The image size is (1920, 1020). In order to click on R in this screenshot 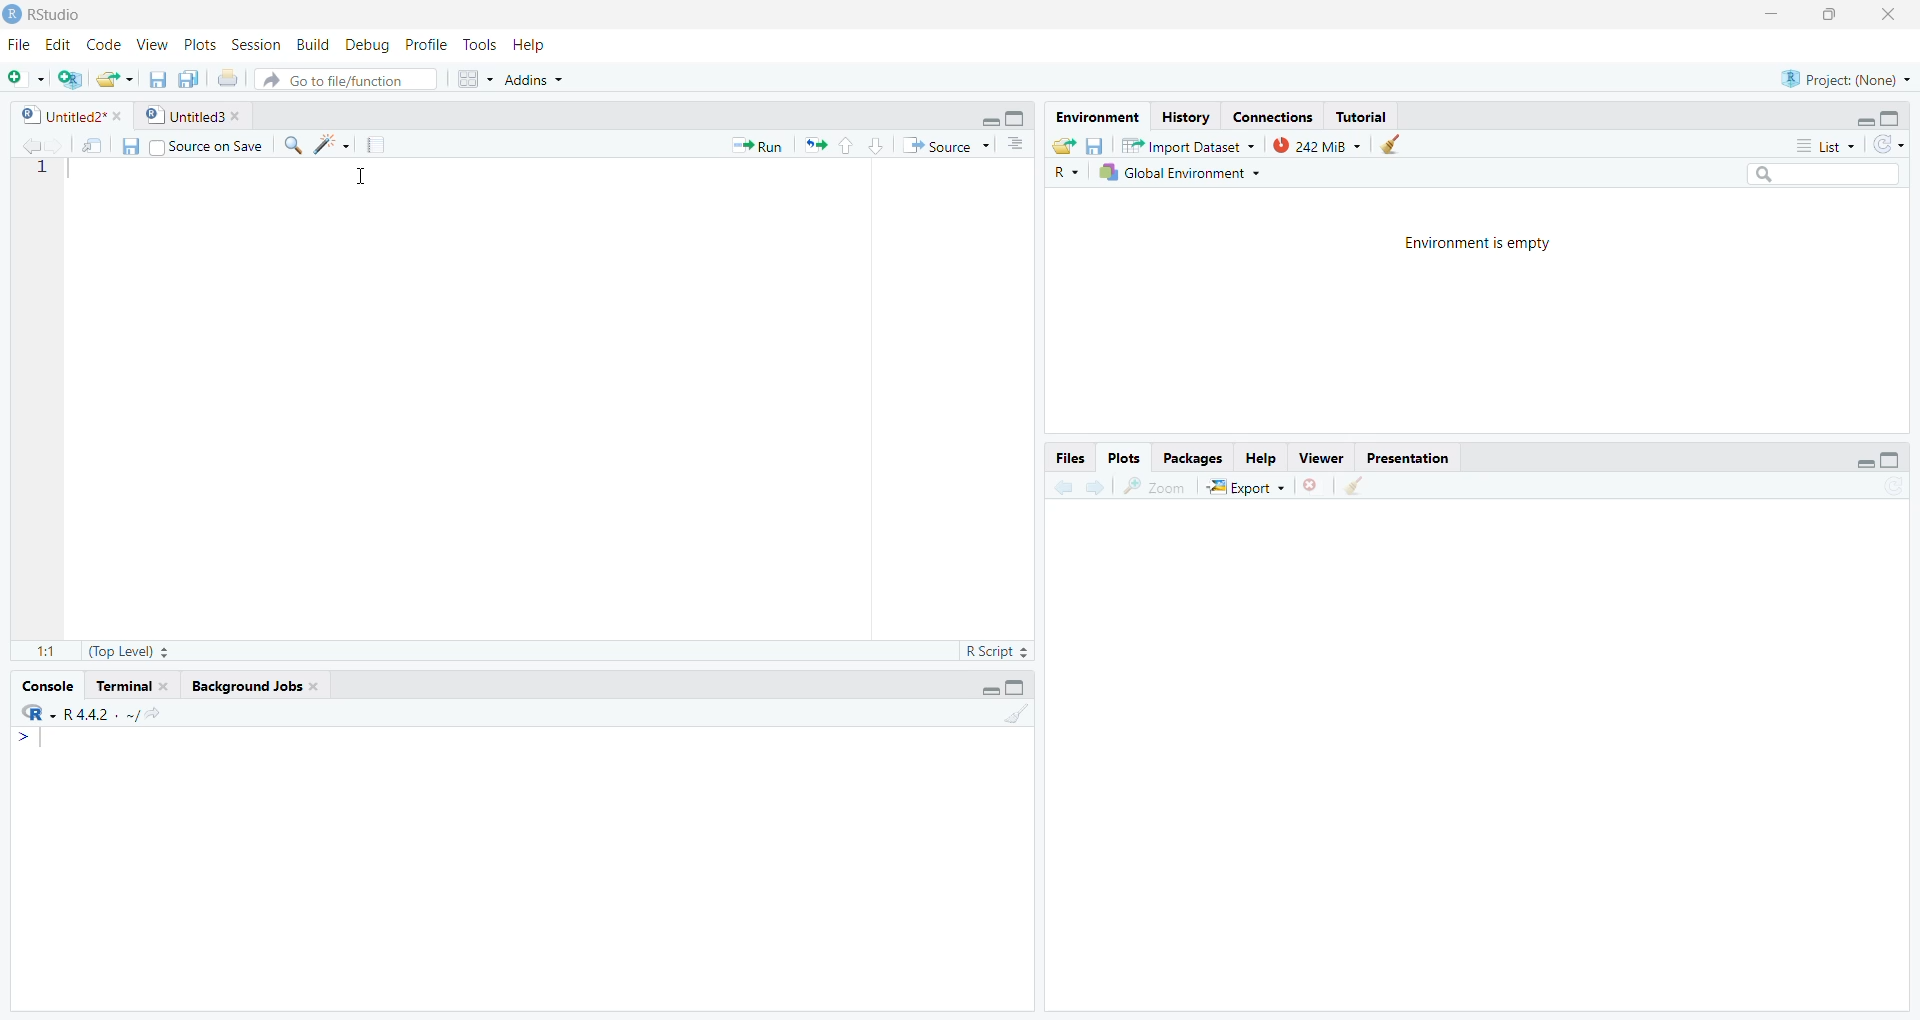, I will do `click(1064, 172)`.